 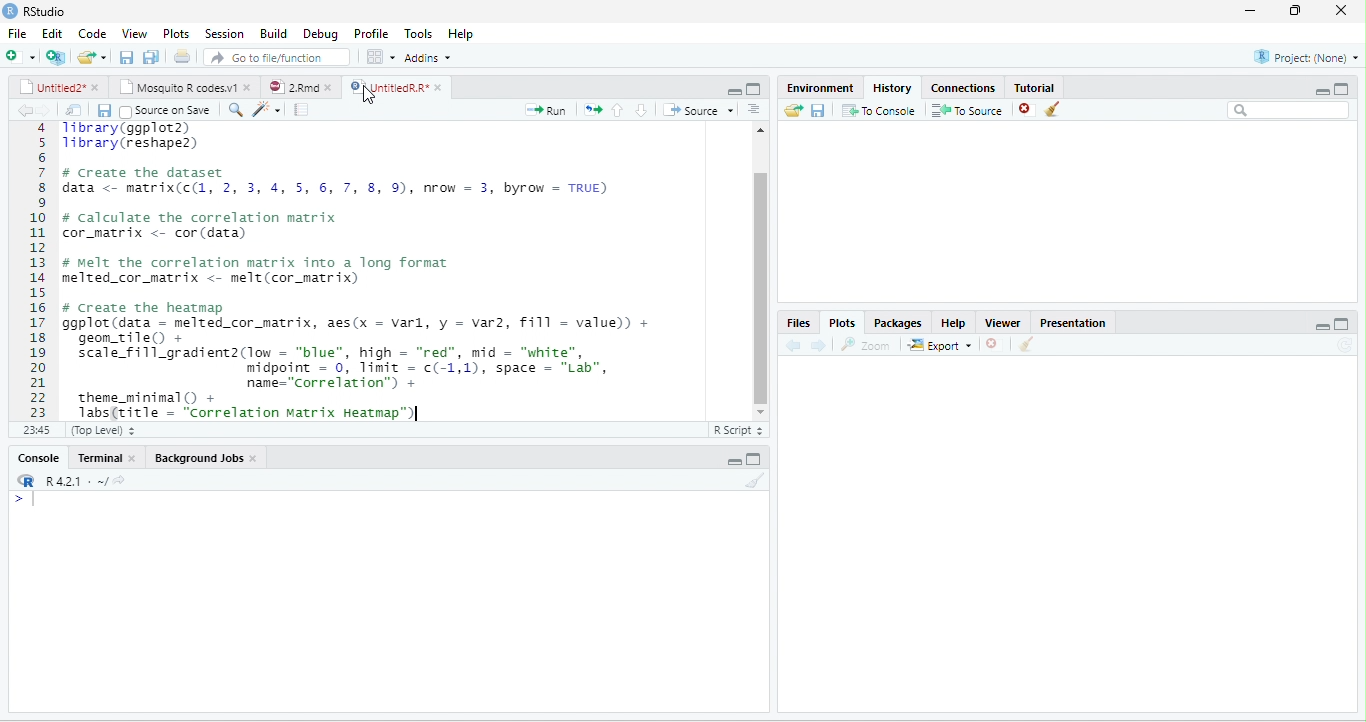 What do you see at coordinates (812, 86) in the screenshot?
I see `environment ` at bounding box center [812, 86].